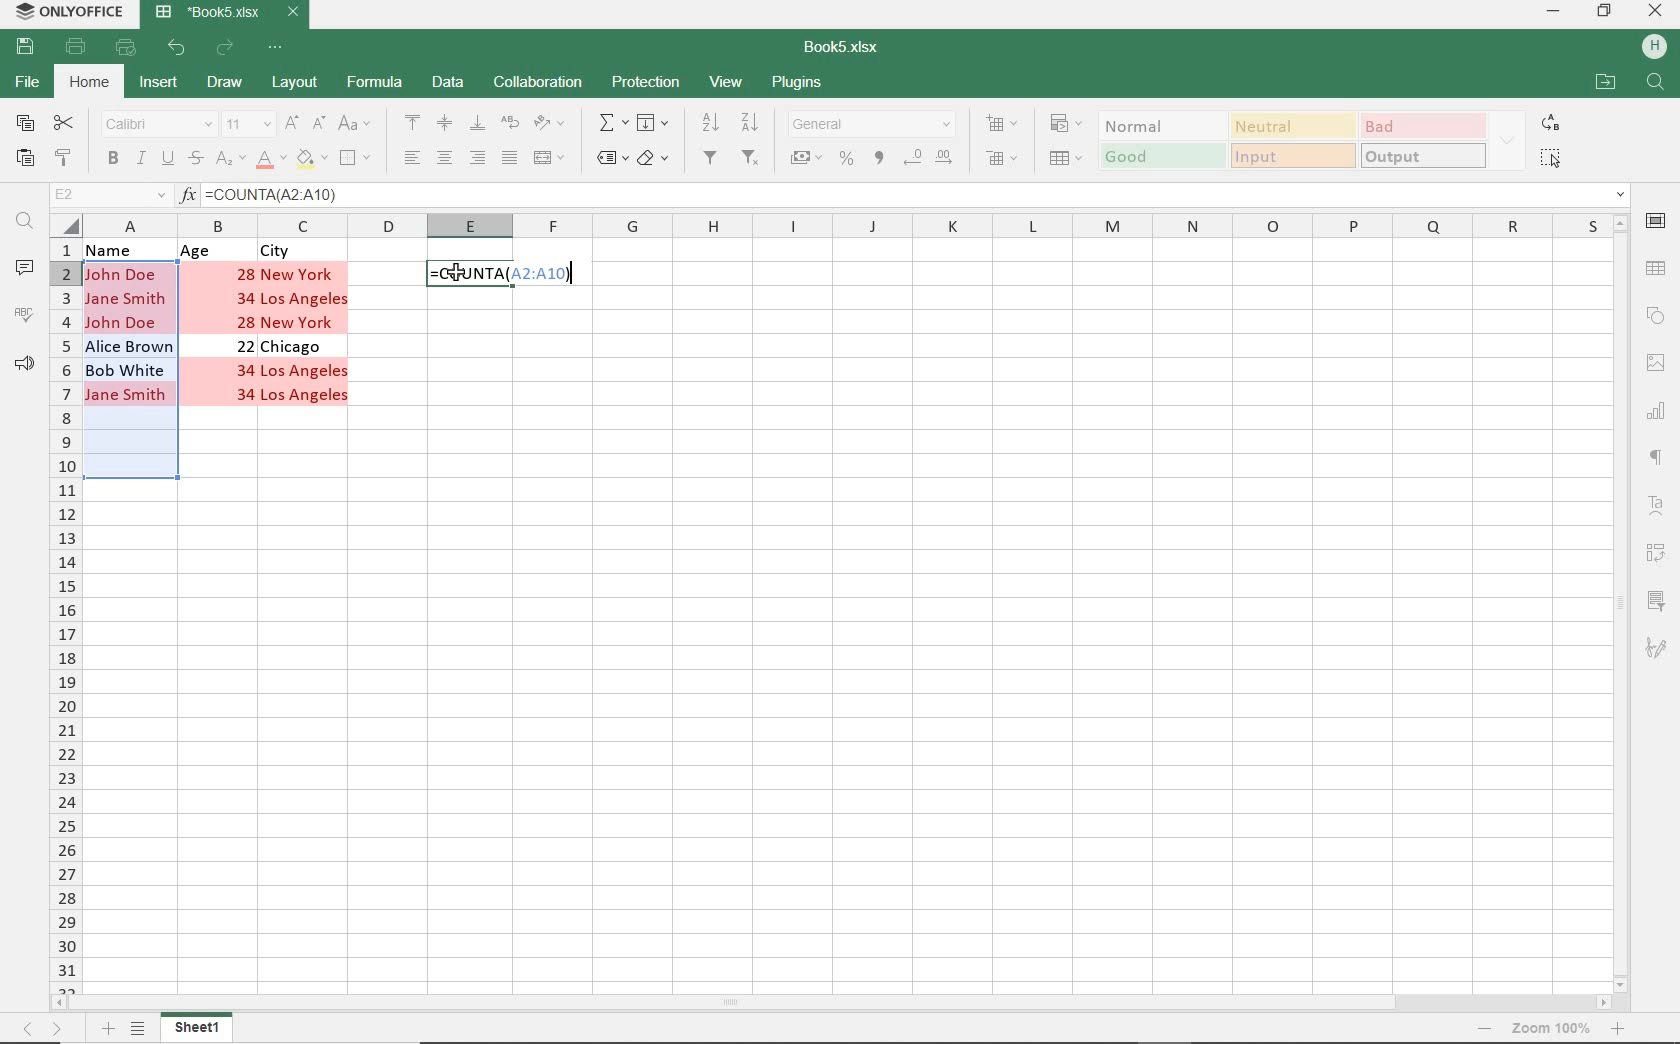 The image size is (1680, 1044). I want to click on SORT DESCENDING, so click(753, 122).